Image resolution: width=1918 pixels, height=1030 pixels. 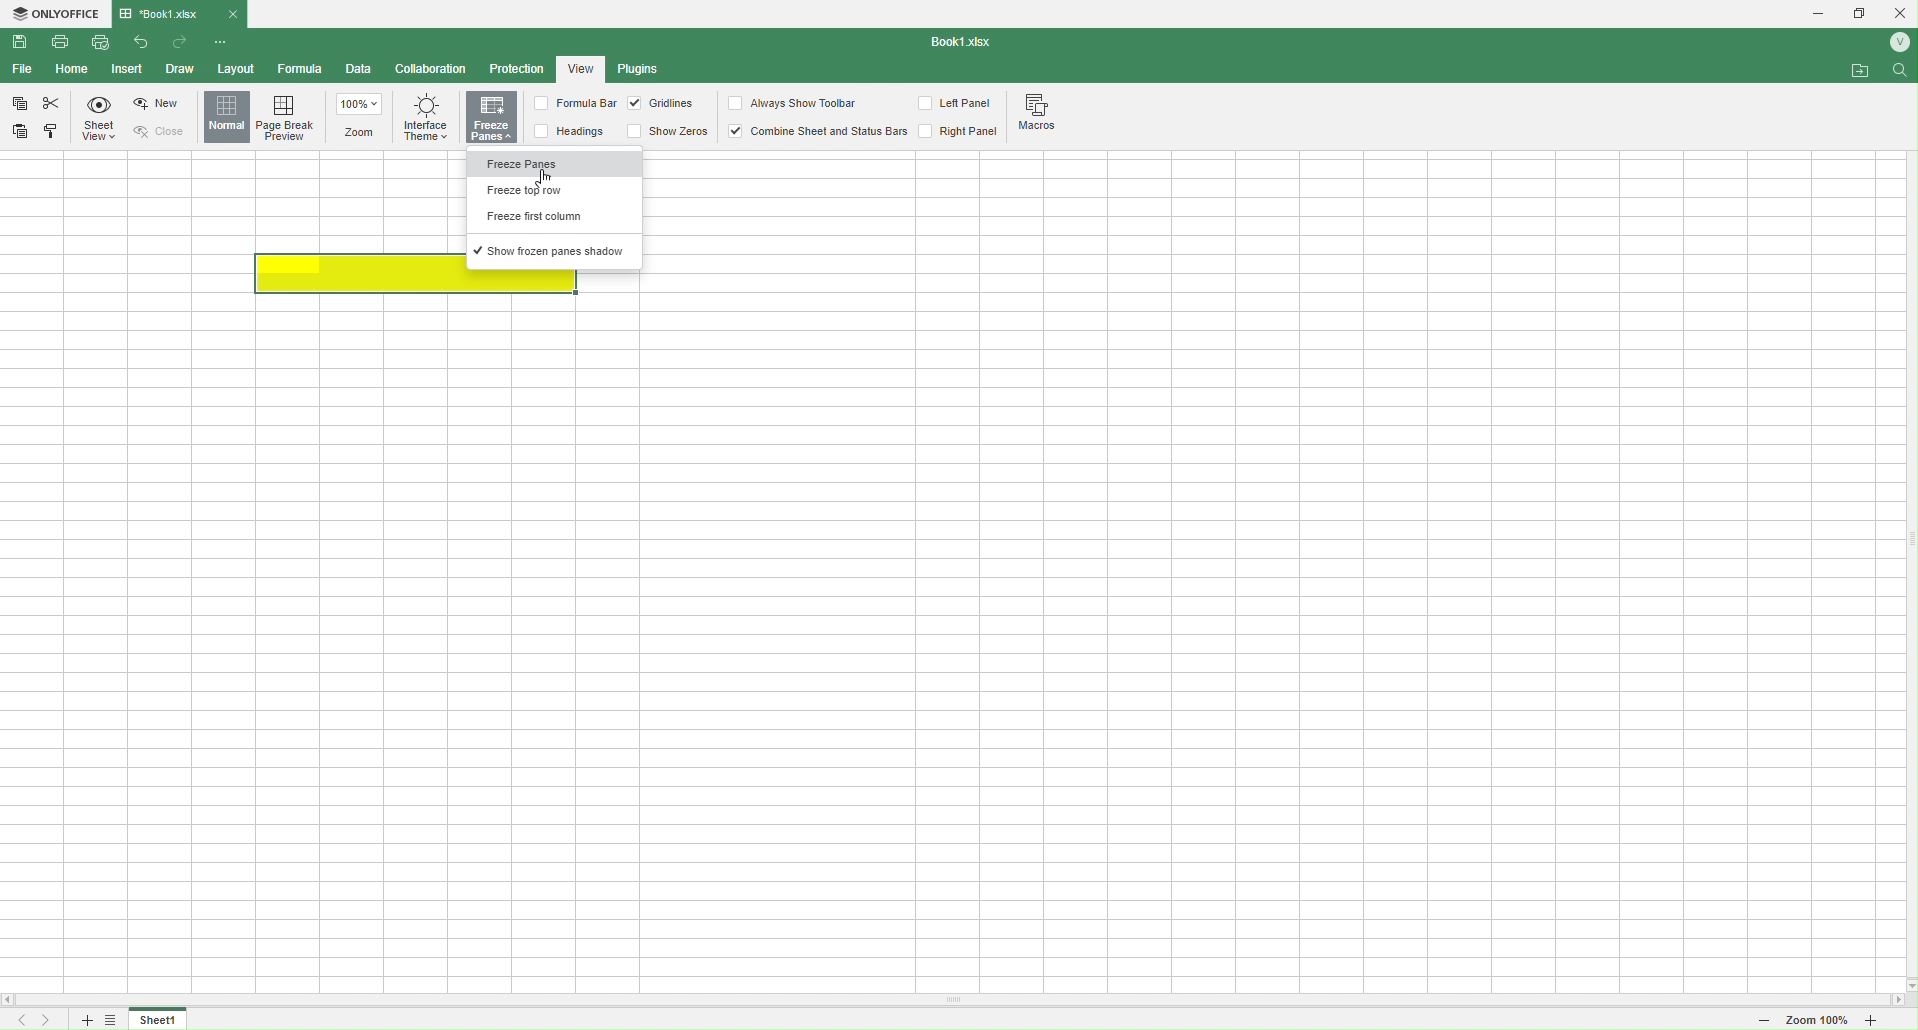 I want to click on Undo, so click(x=145, y=45).